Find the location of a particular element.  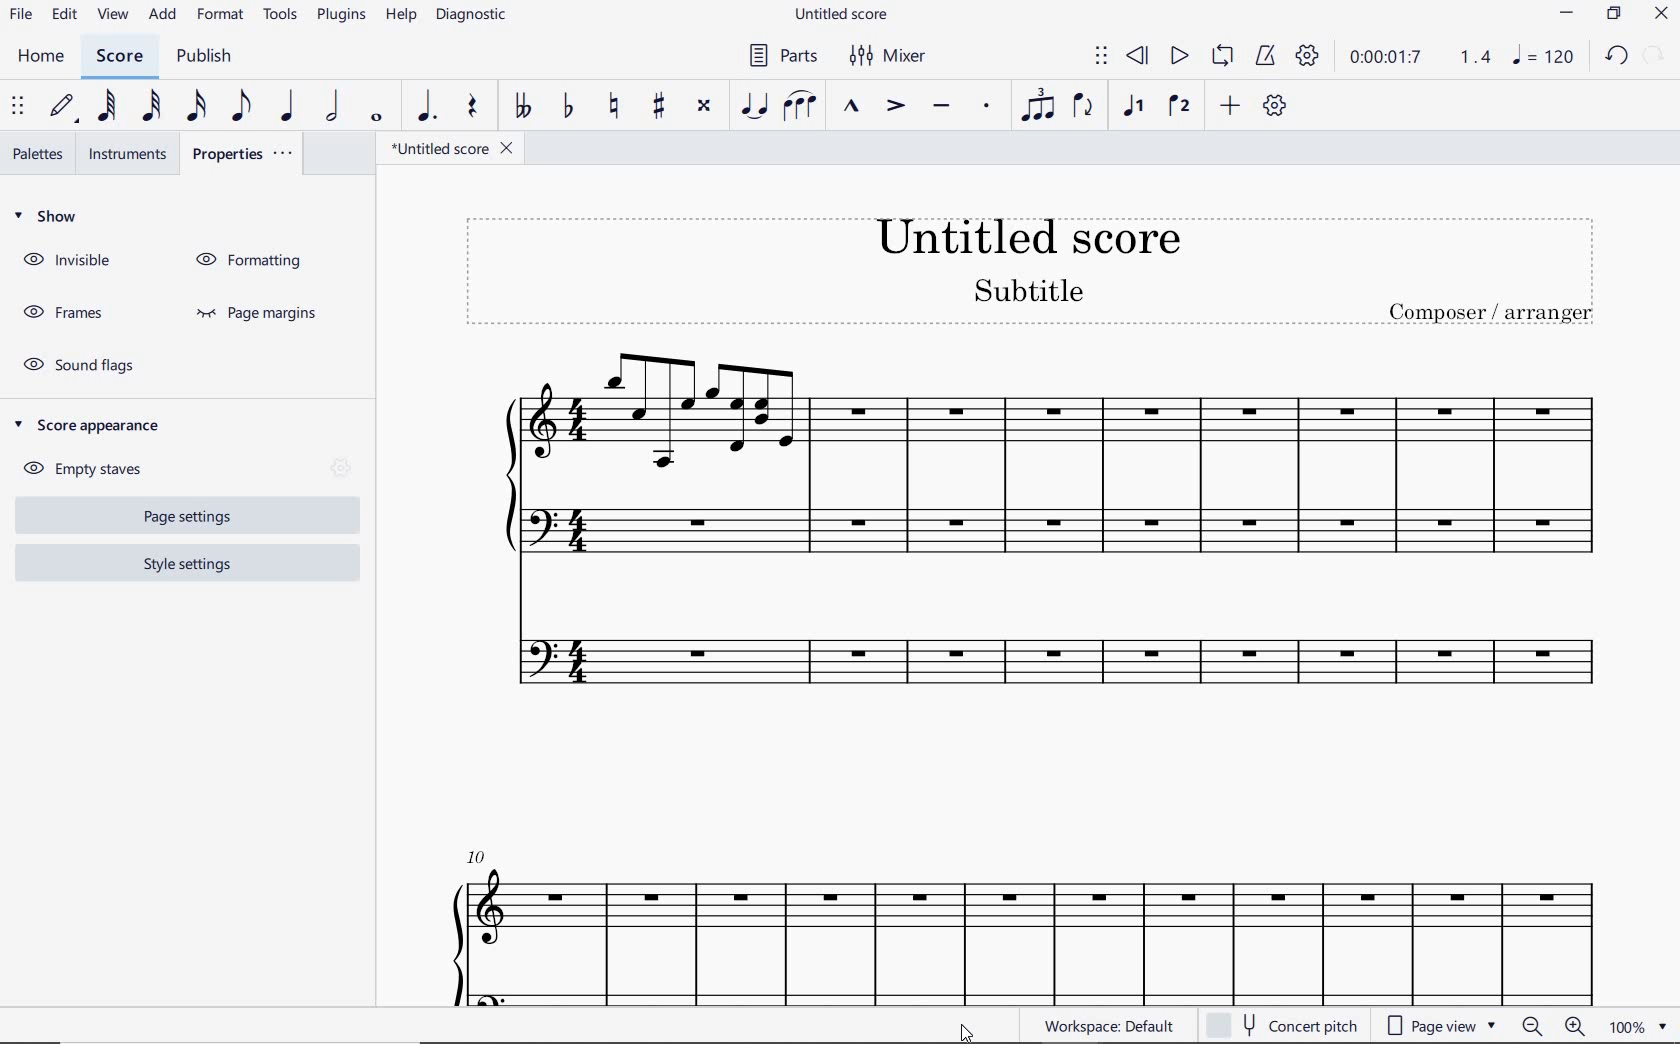

SELECT TO MOVE is located at coordinates (22, 105).